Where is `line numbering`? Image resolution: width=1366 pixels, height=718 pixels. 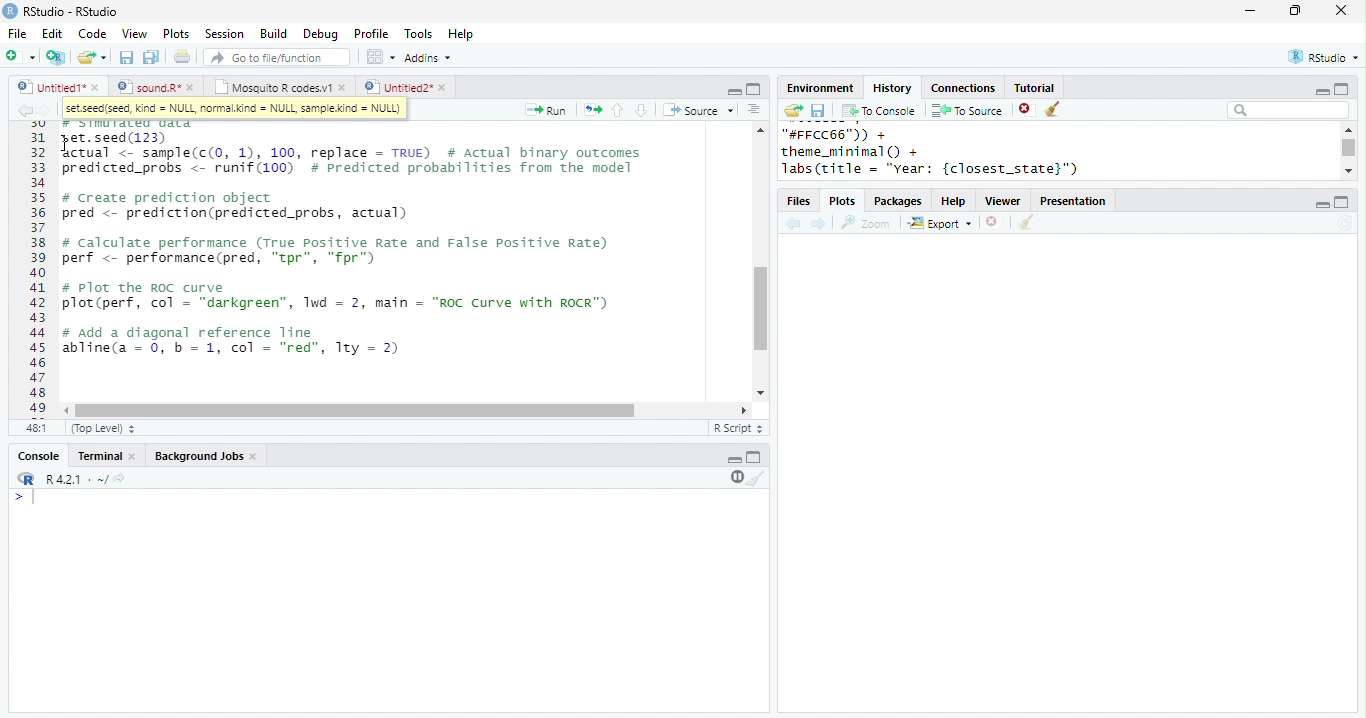 line numbering is located at coordinates (40, 269).